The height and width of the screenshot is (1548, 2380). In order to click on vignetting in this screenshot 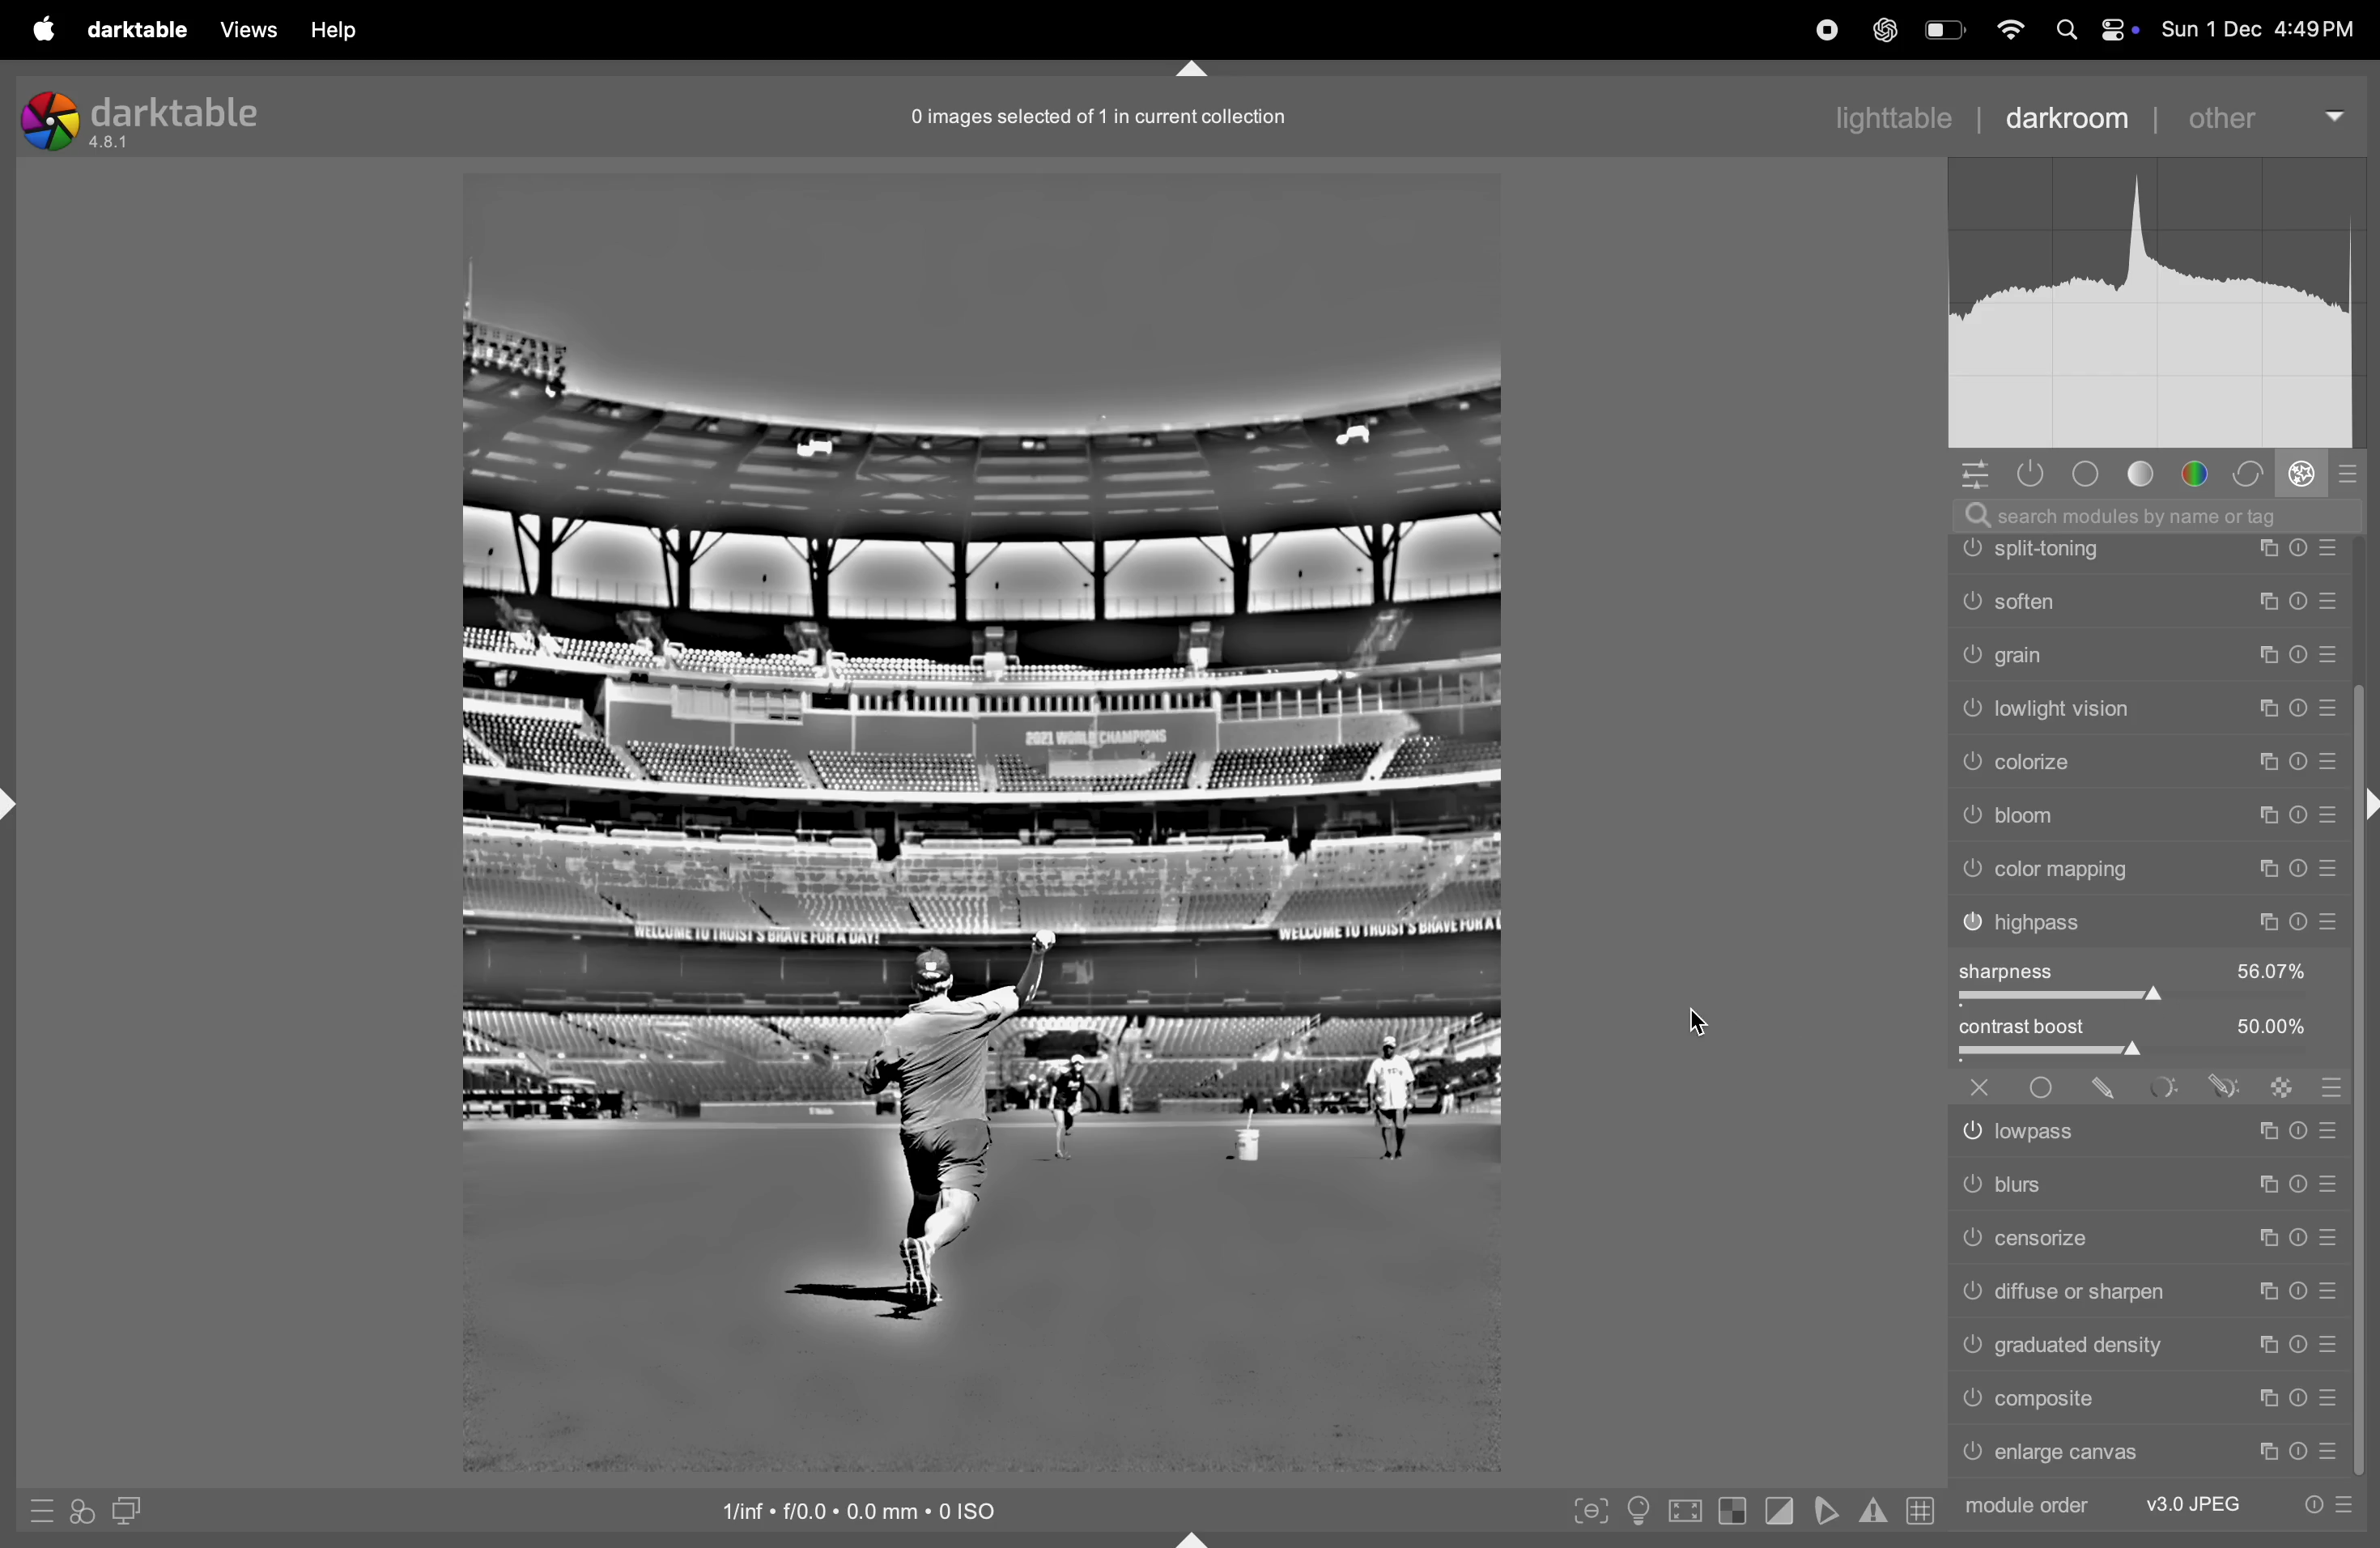, I will do `click(2148, 653)`.